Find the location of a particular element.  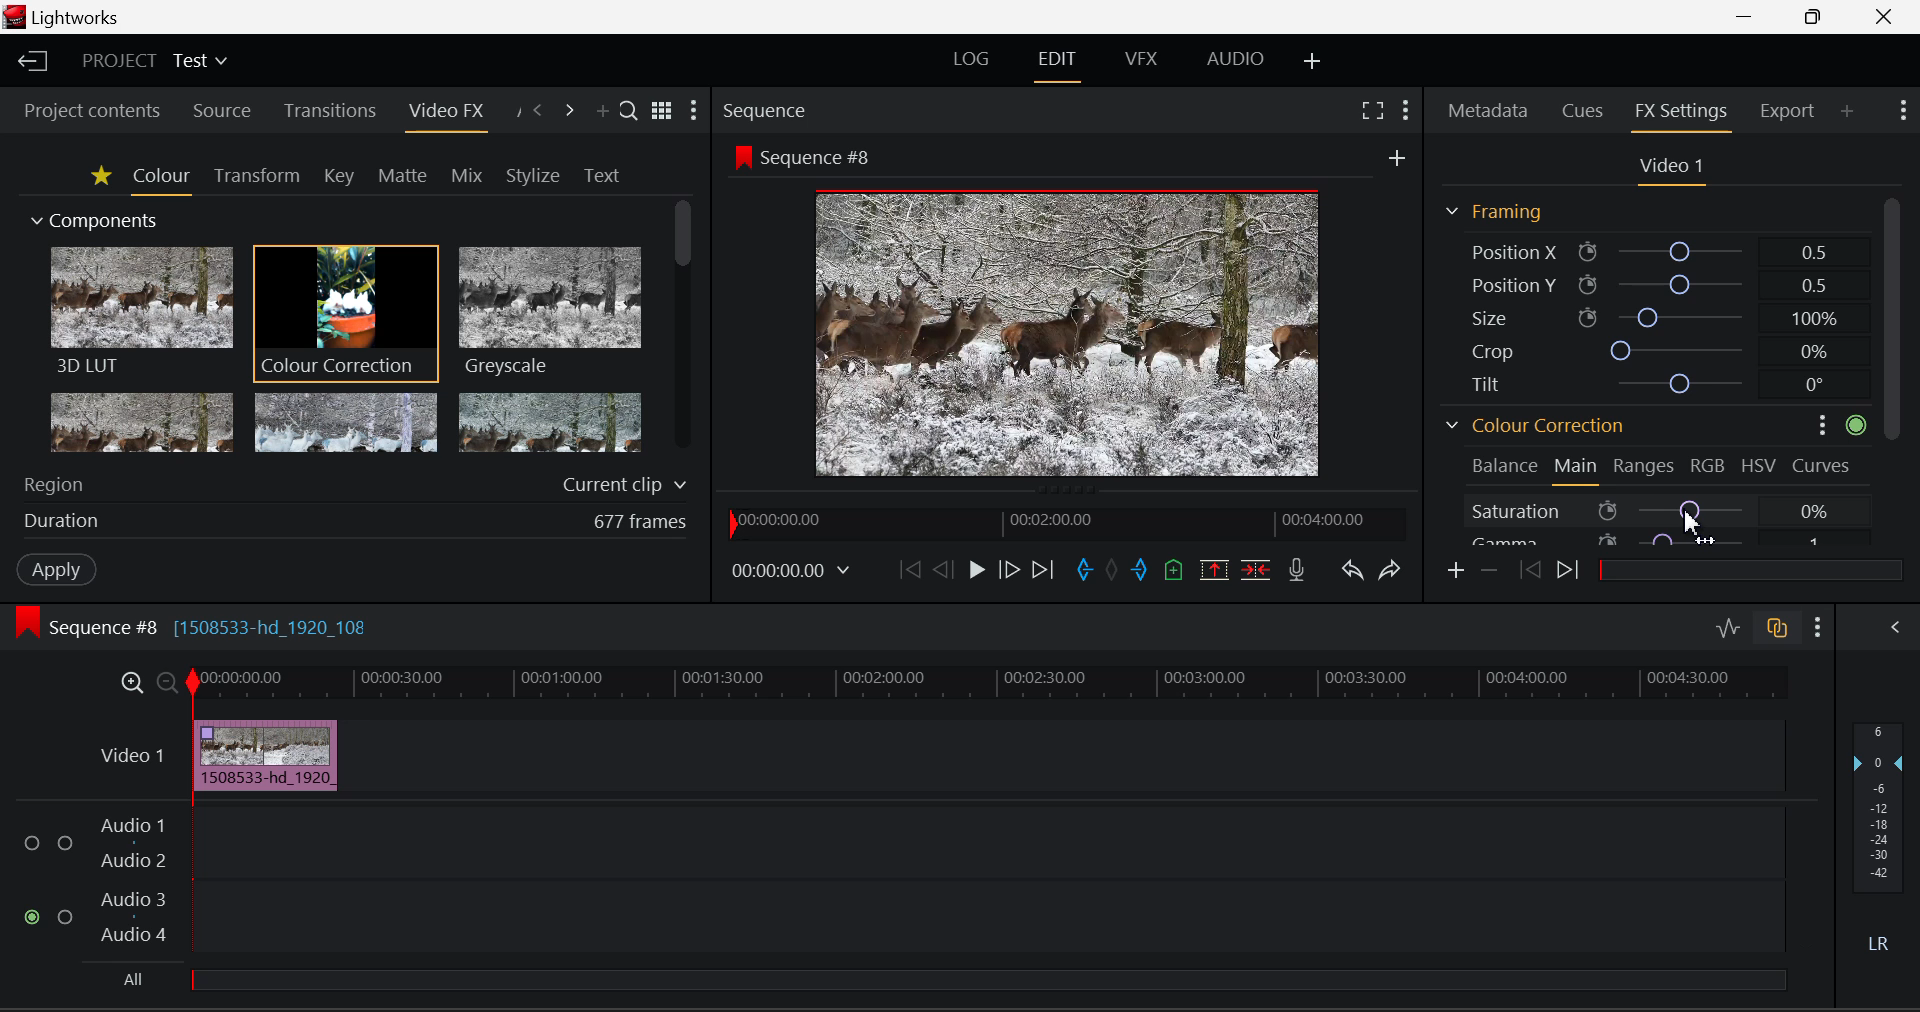

Add Panel is located at coordinates (1846, 108).